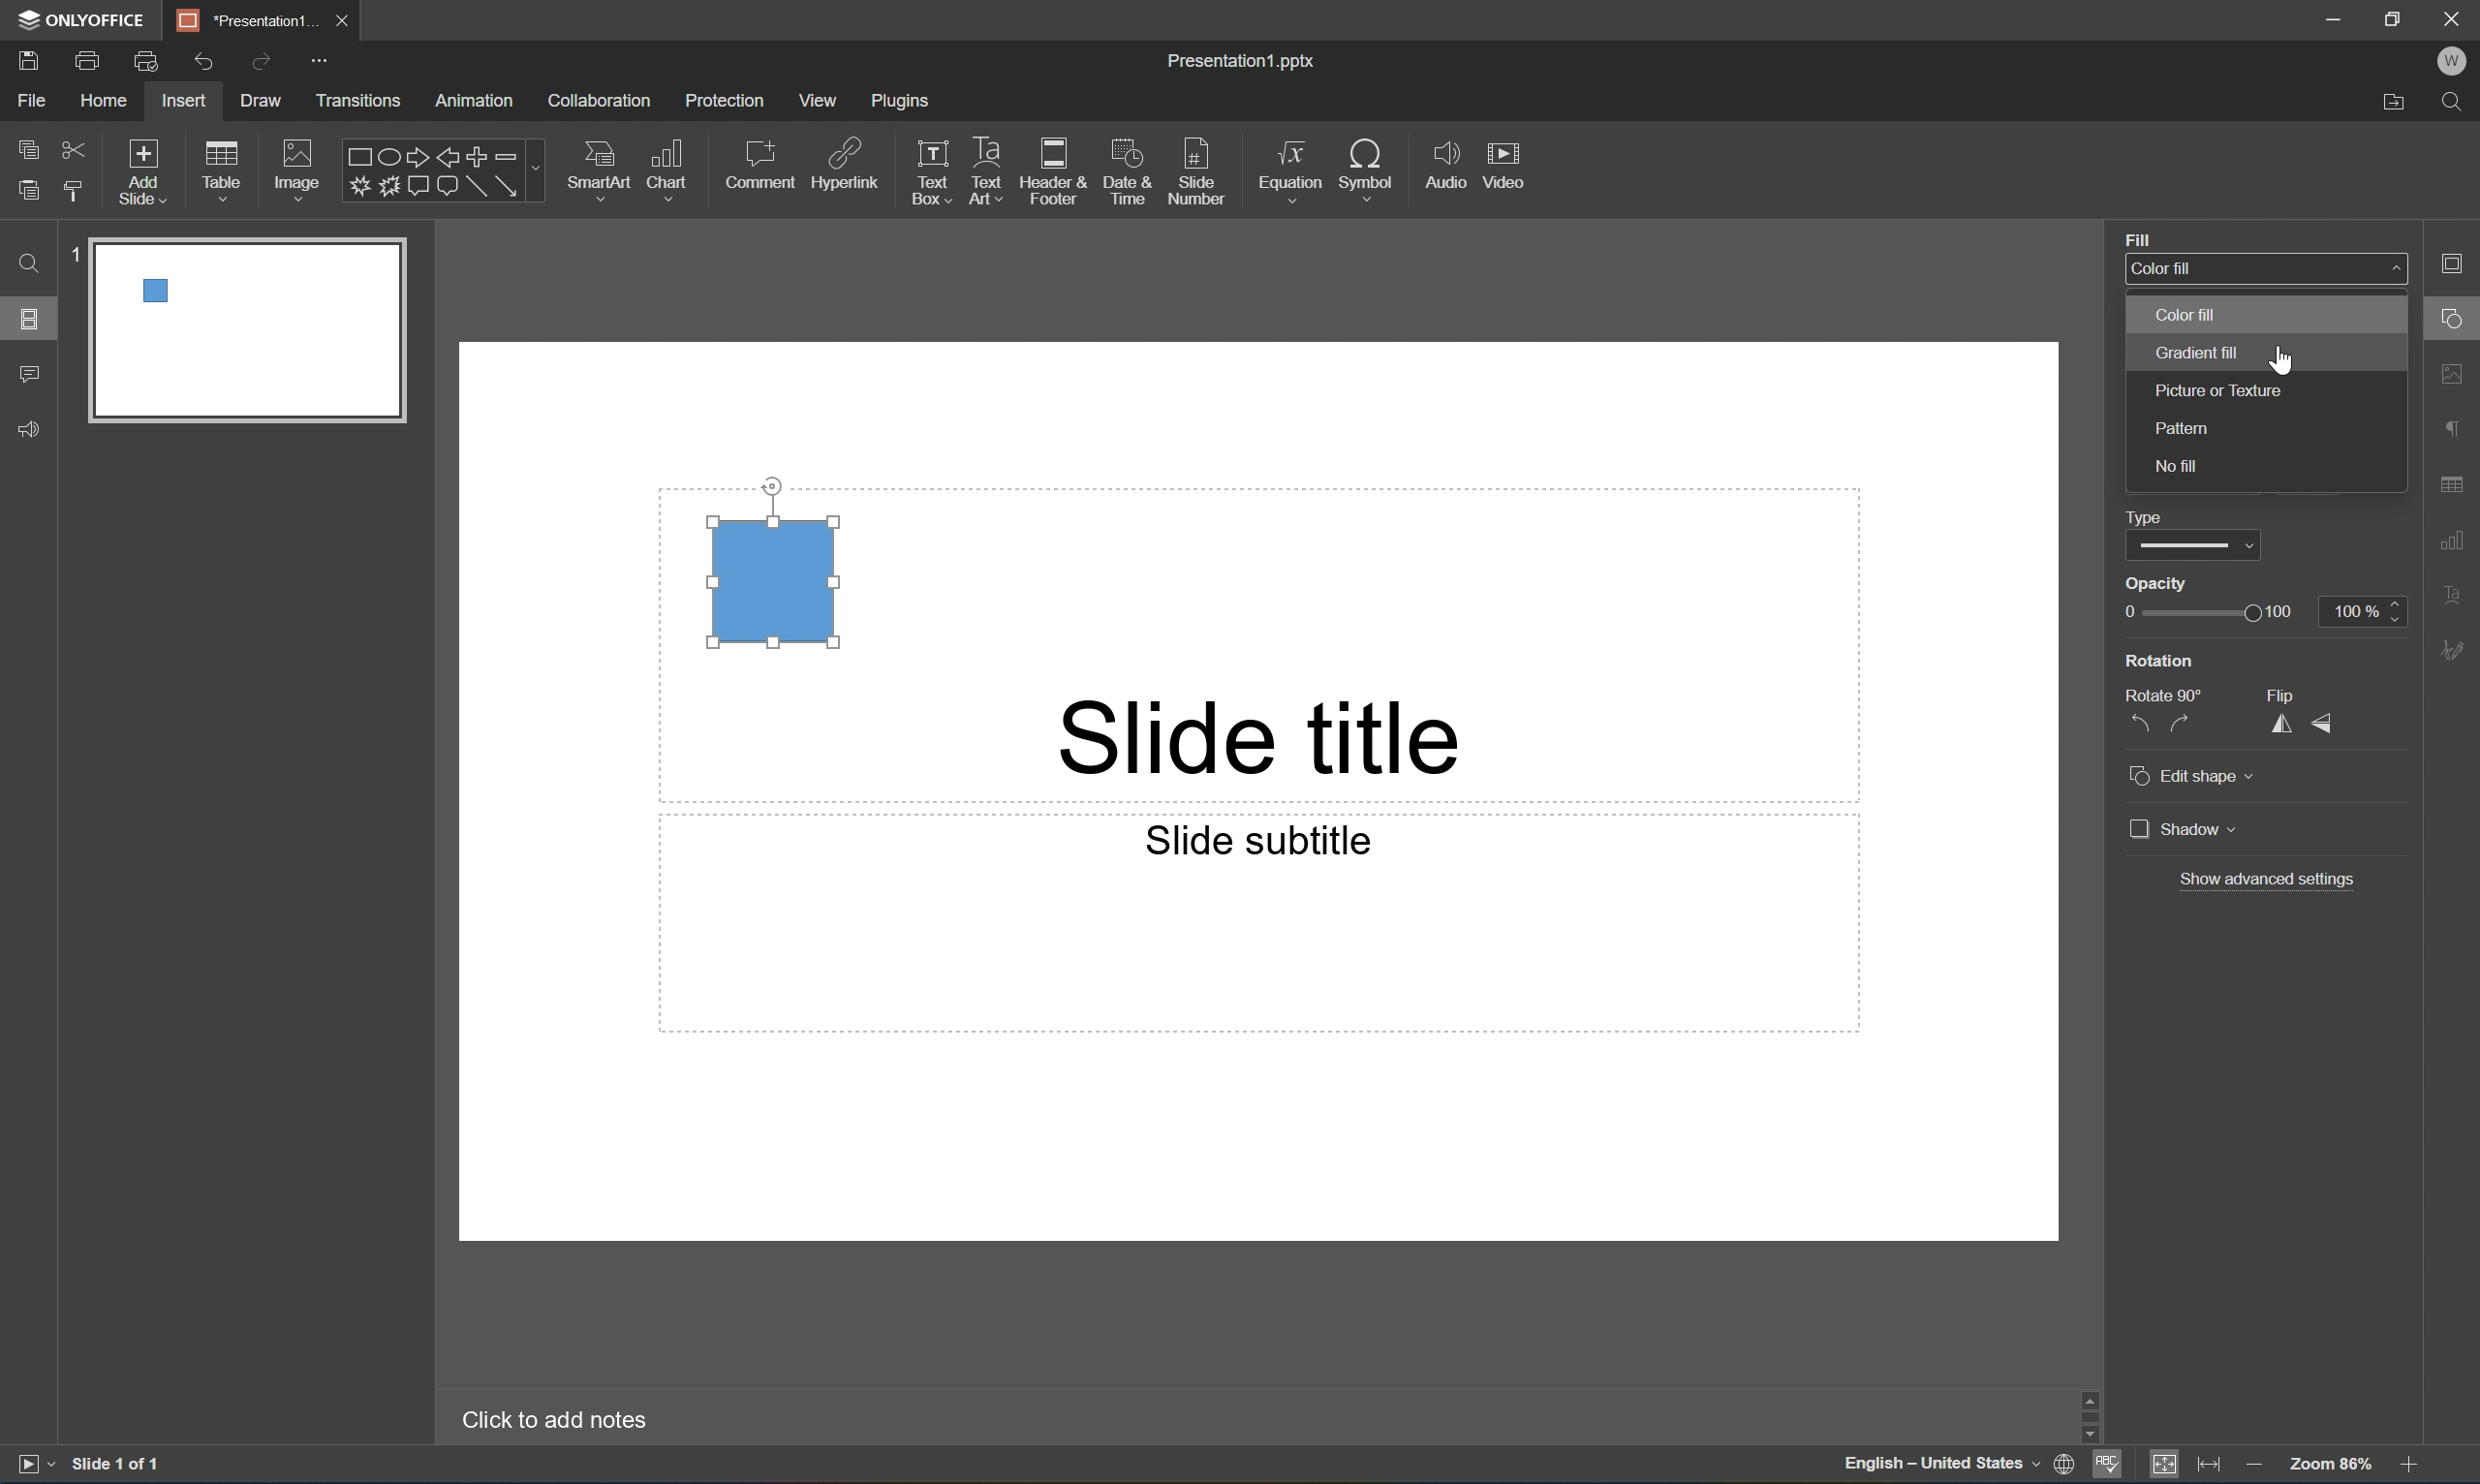  What do you see at coordinates (31, 376) in the screenshot?
I see `Comment` at bounding box center [31, 376].